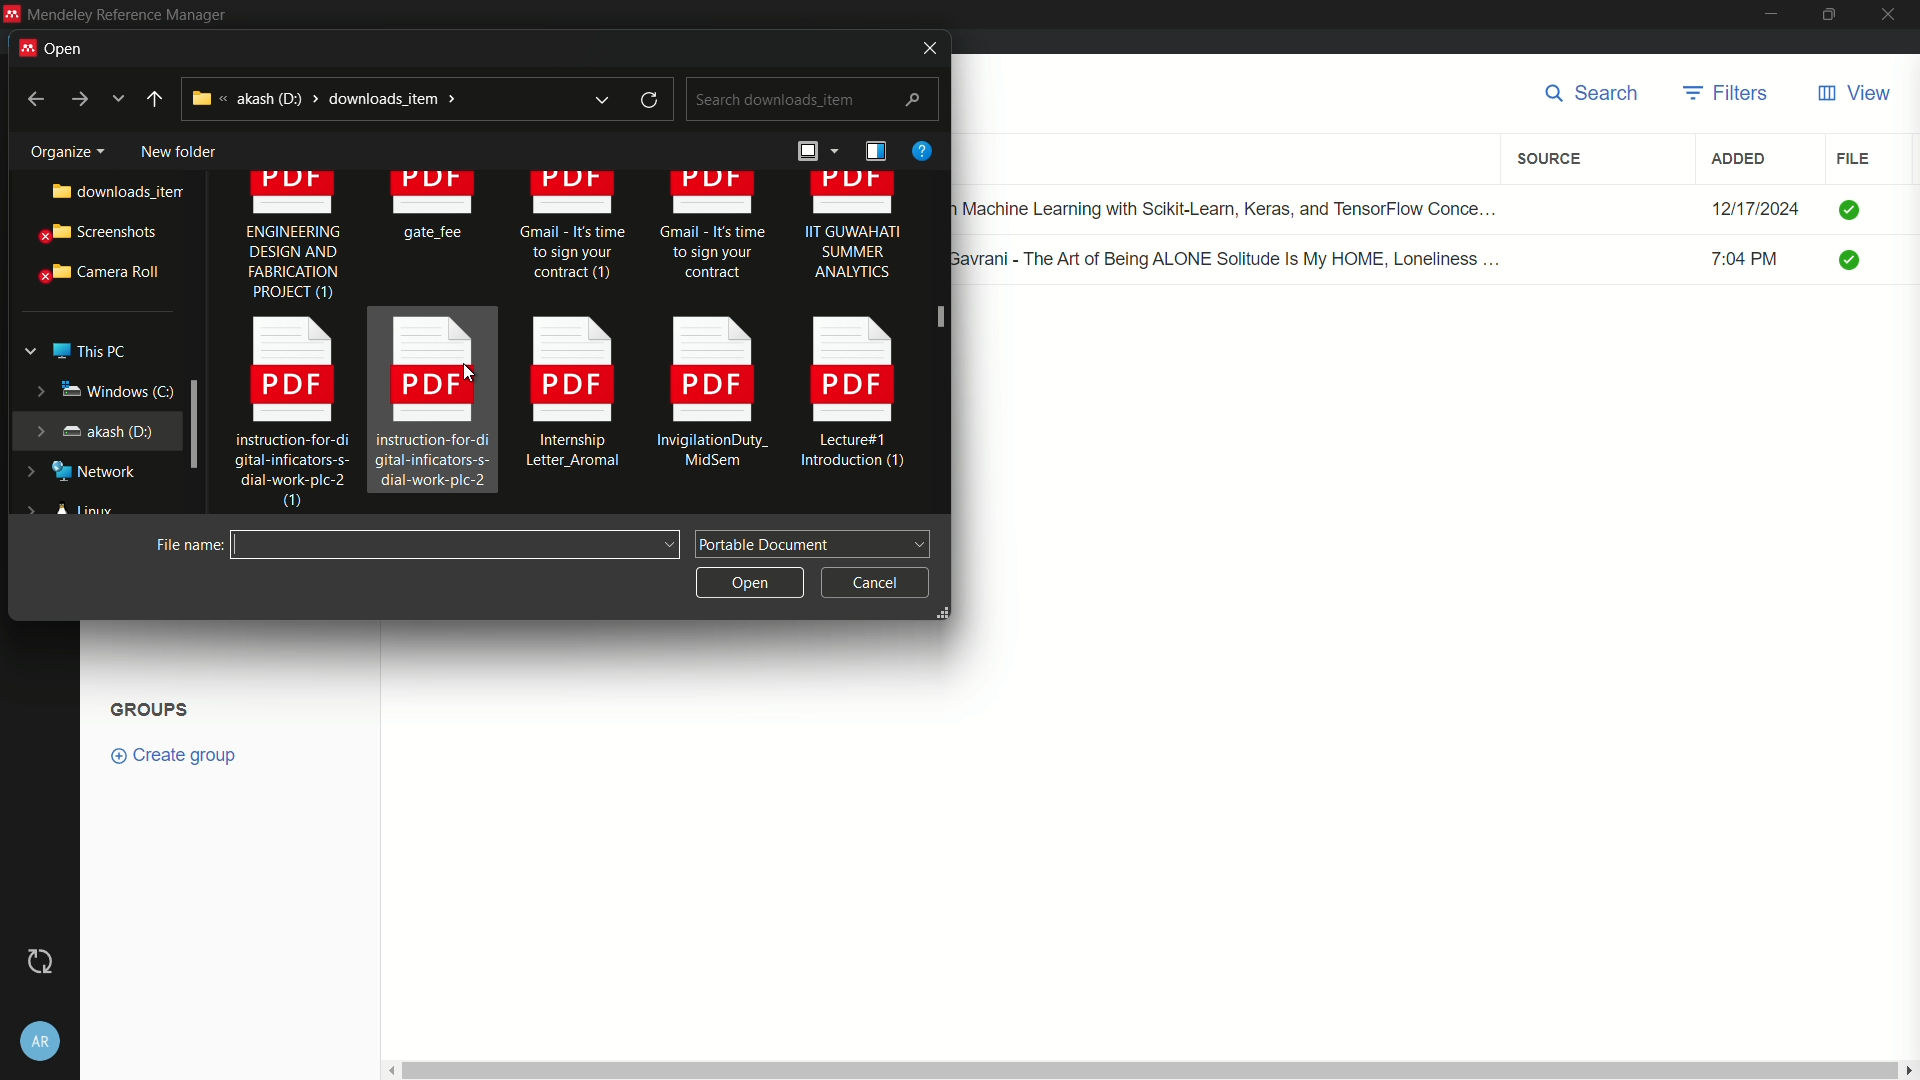 The width and height of the screenshot is (1920, 1080). Describe the element at coordinates (102, 192) in the screenshot. I see `downloads_item..` at that location.